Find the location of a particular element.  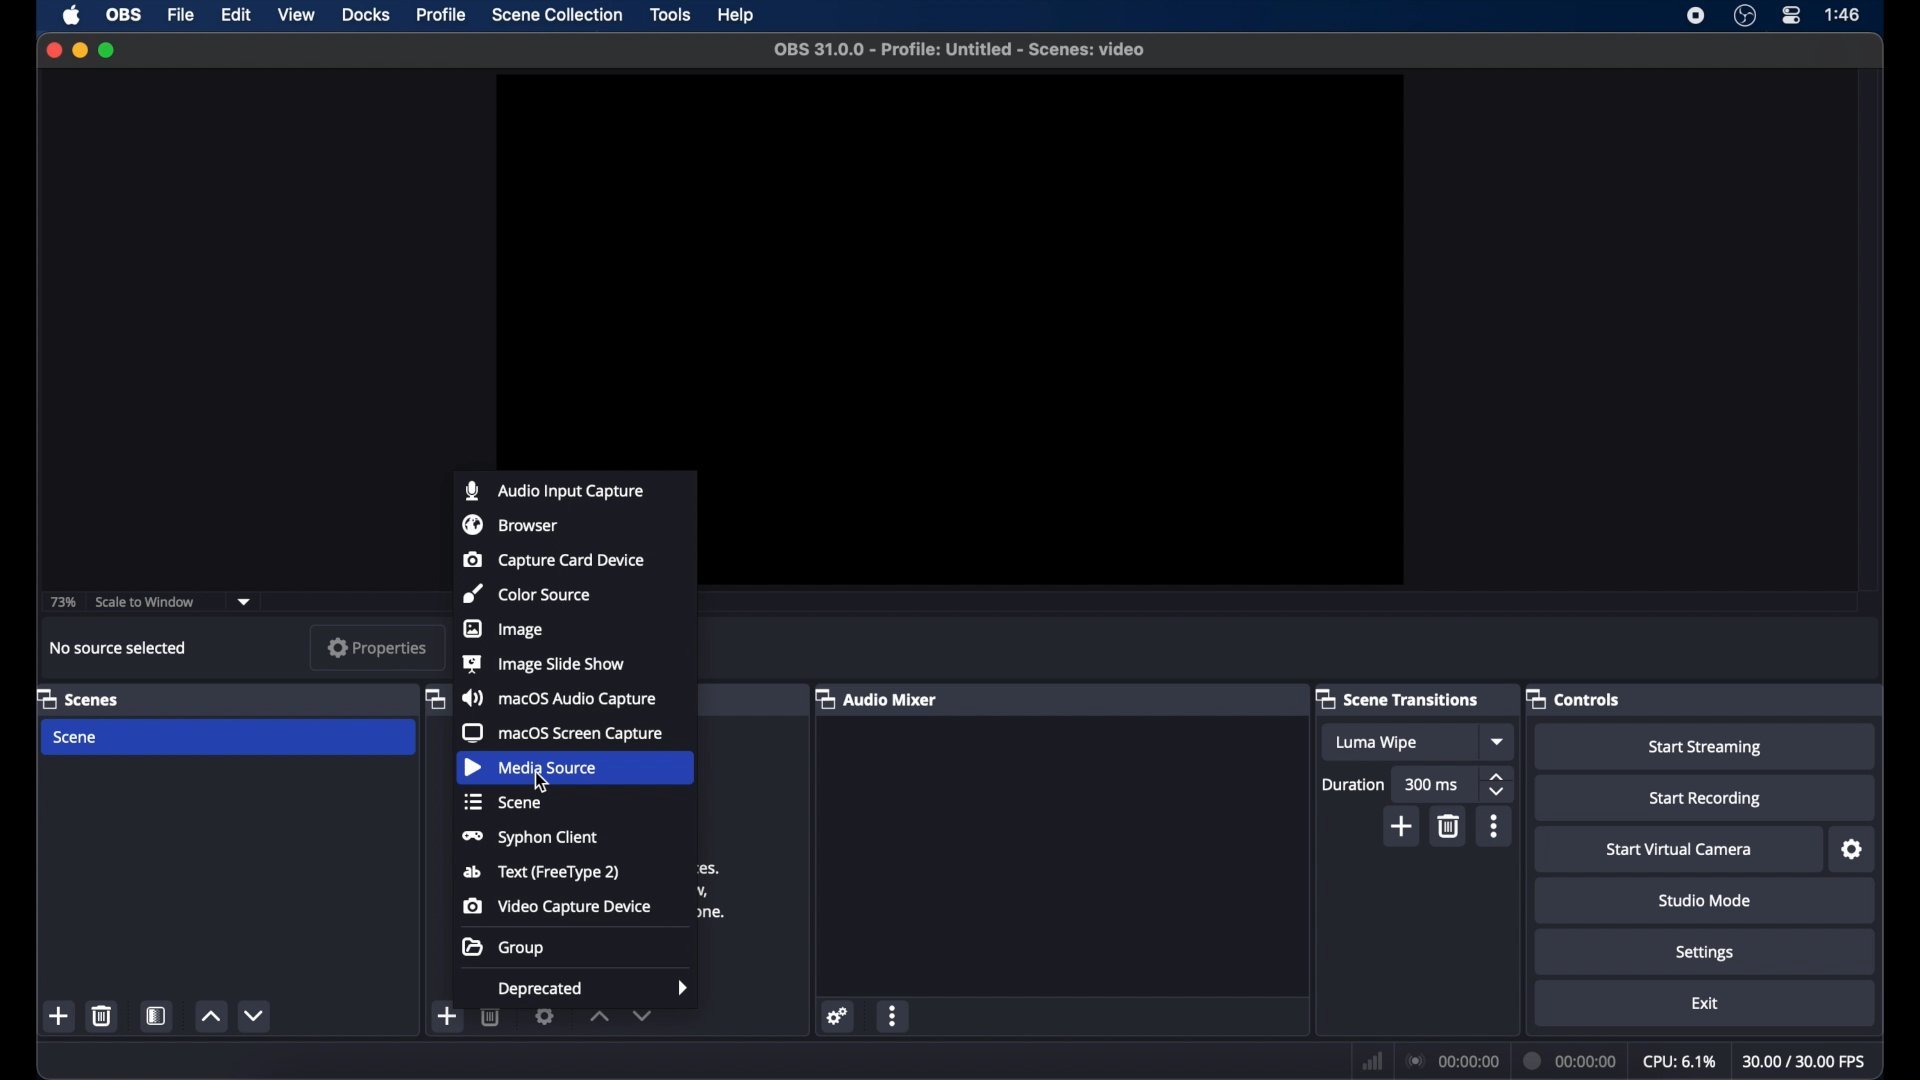

screen recorder icon is located at coordinates (1696, 16).